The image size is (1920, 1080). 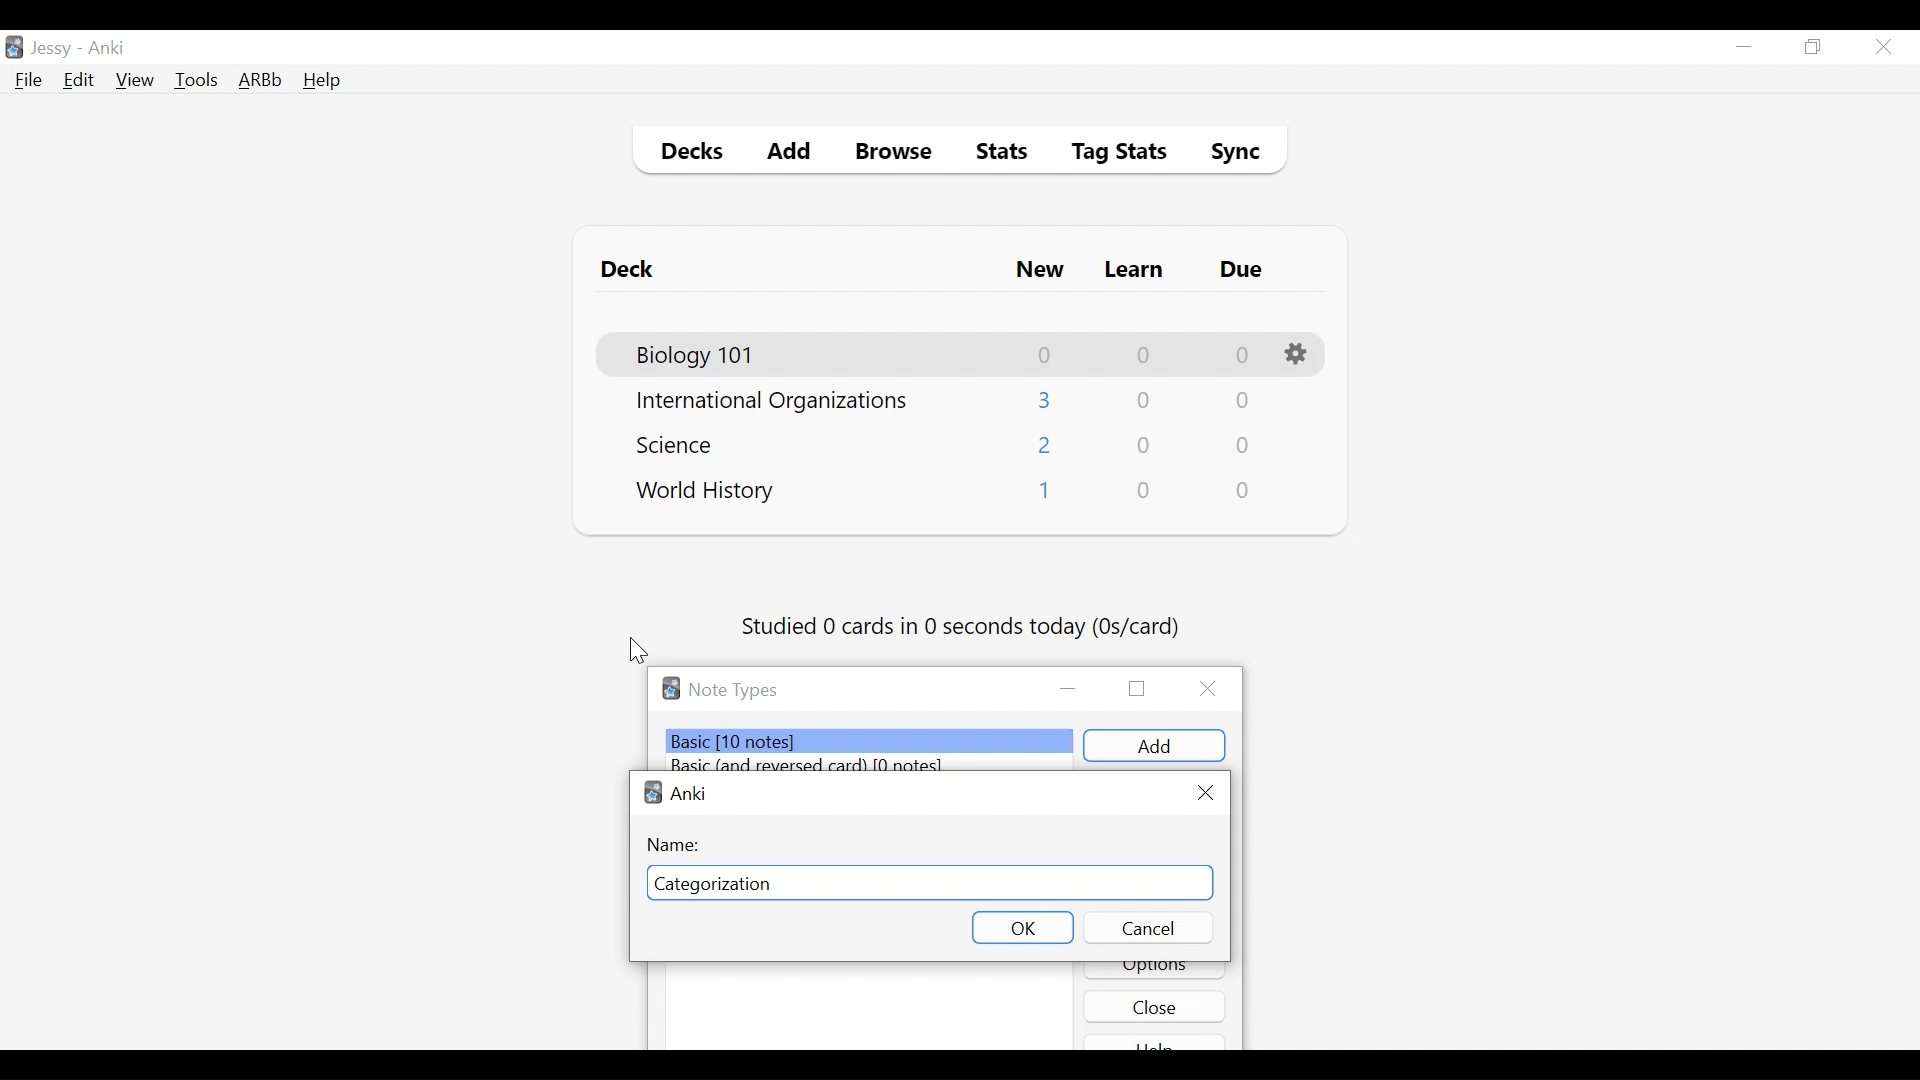 I want to click on OK, so click(x=1022, y=926).